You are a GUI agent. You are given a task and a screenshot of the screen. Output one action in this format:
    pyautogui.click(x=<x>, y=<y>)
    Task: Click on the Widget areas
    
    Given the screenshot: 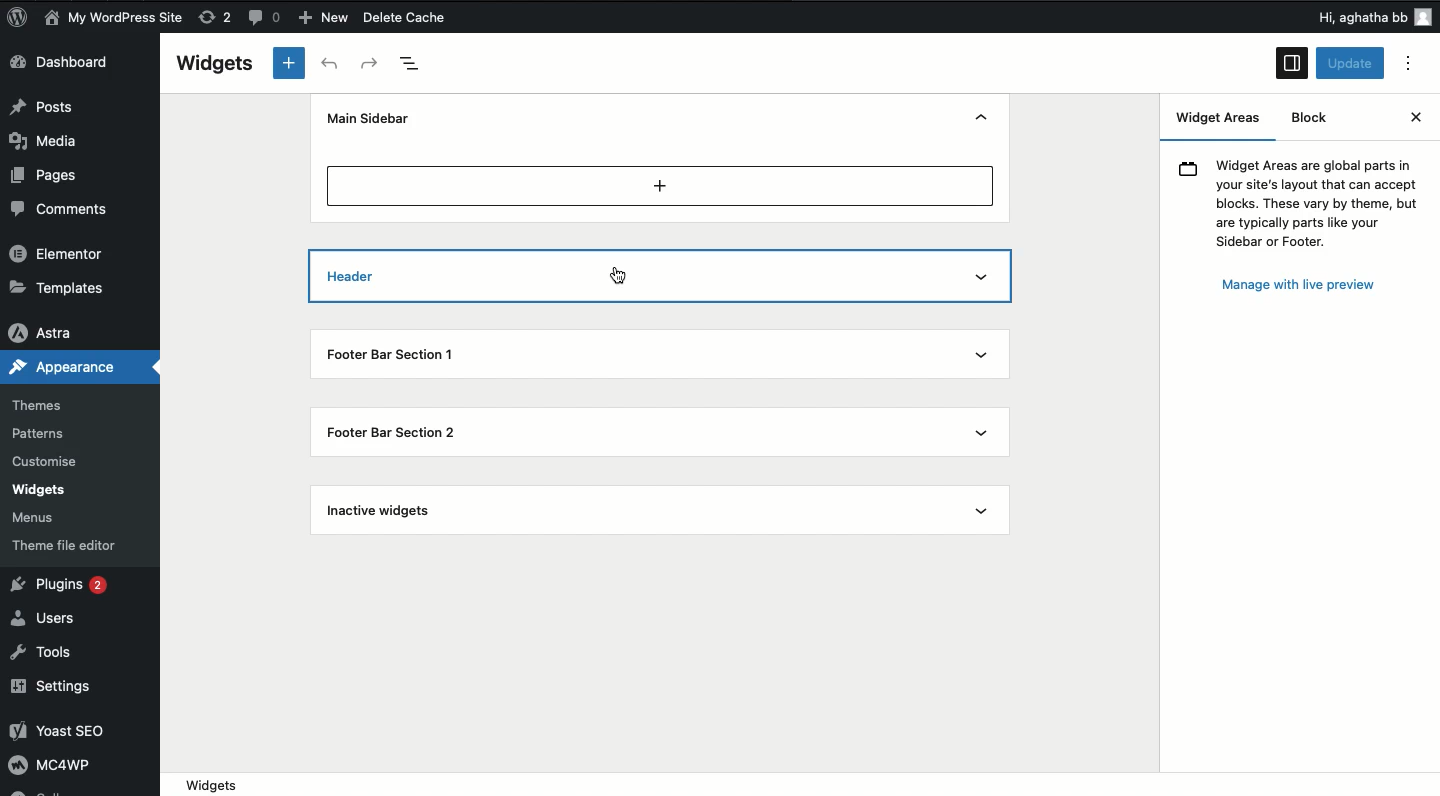 What is the action you would take?
    pyautogui.click(x=1219, y=126)
    